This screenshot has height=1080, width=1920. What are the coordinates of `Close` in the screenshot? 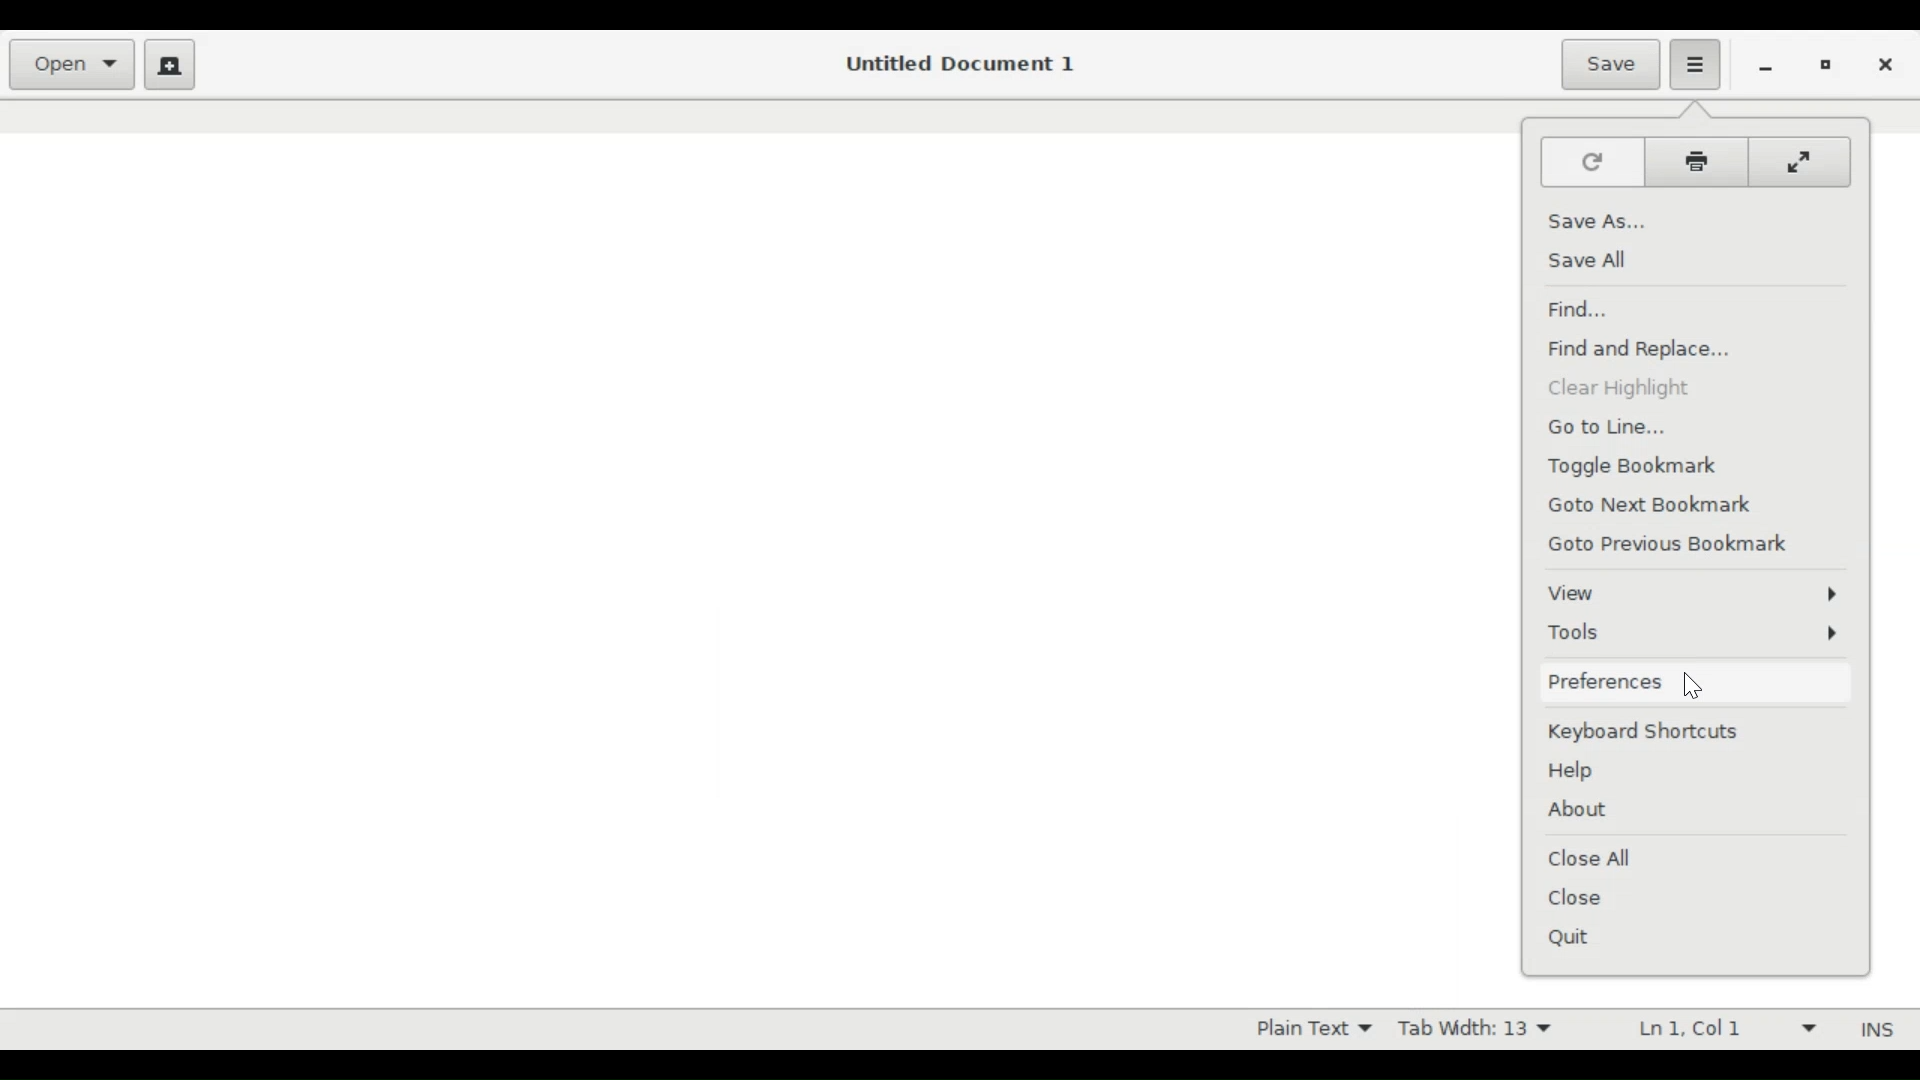 It's located at (1586, 899).